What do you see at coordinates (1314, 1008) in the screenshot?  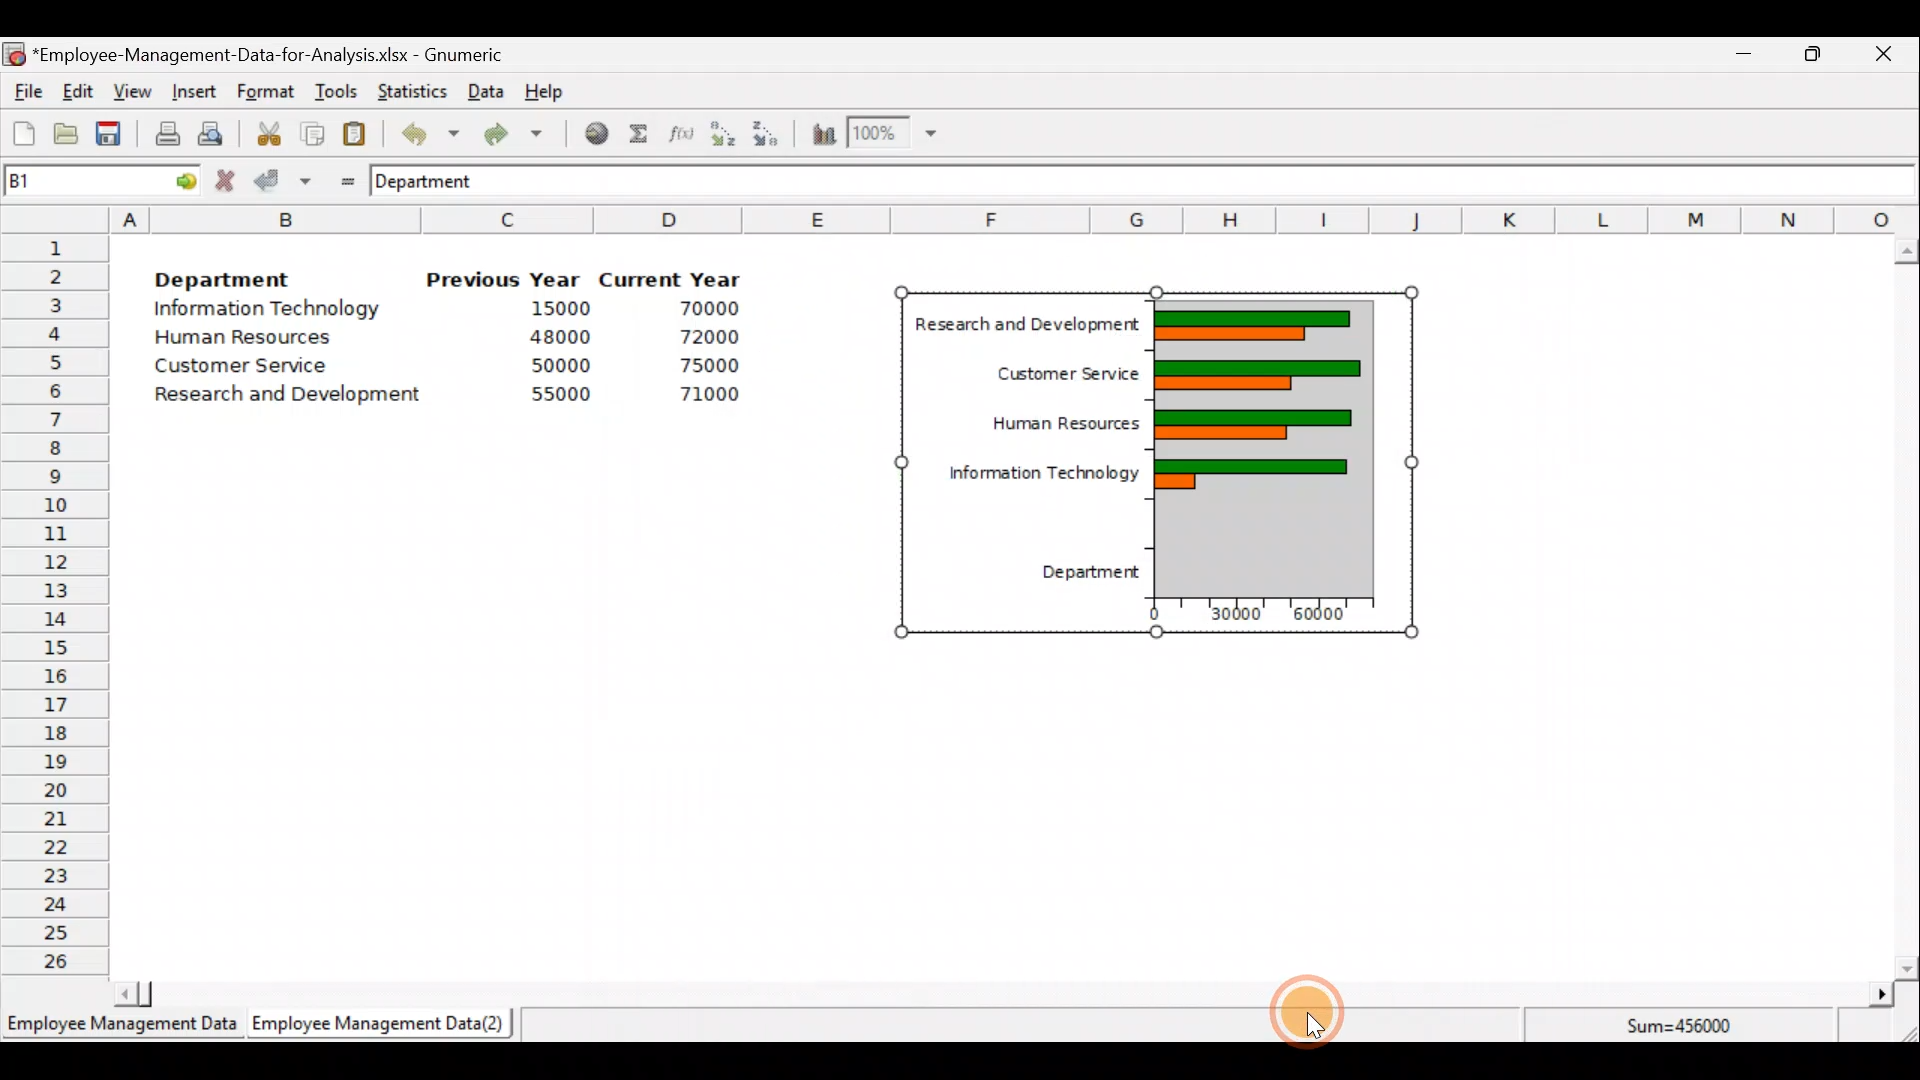 I see `Cursor` at bounding box center [1314, 1008].